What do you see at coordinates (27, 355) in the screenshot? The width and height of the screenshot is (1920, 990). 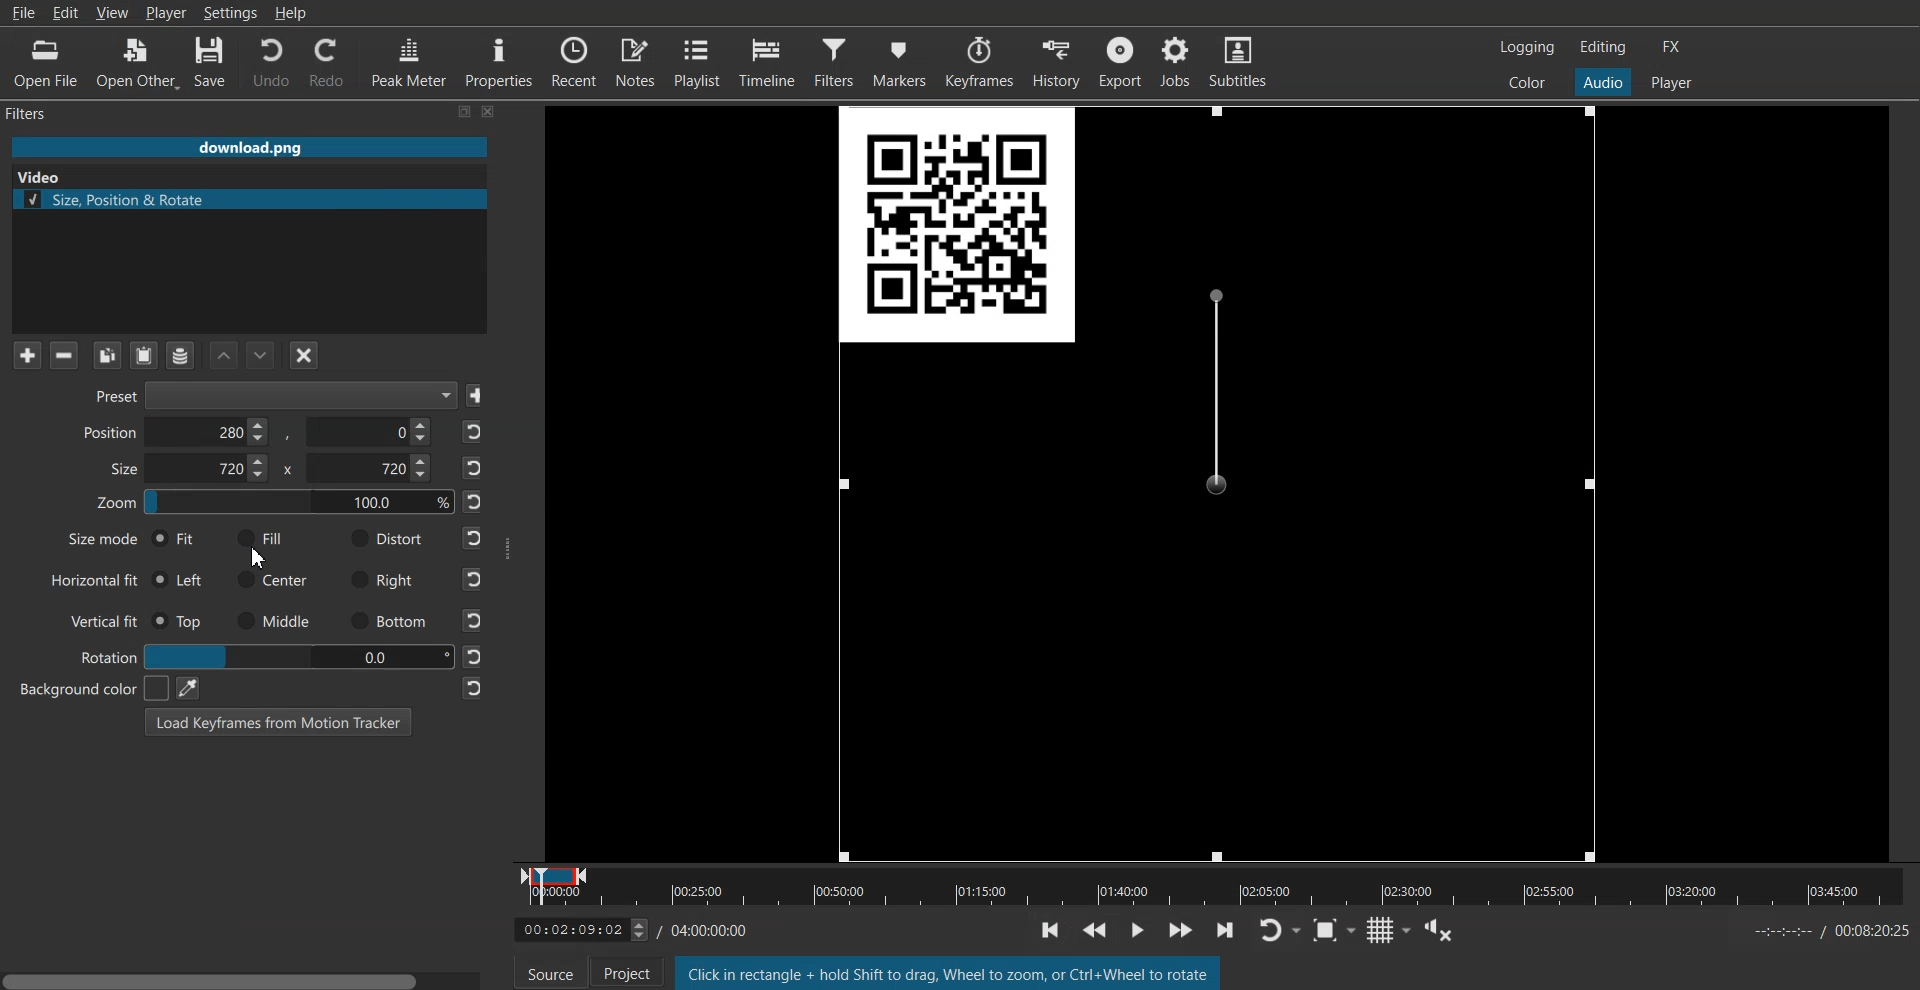 I see `Add Filter` at bounding box center [27, 355].